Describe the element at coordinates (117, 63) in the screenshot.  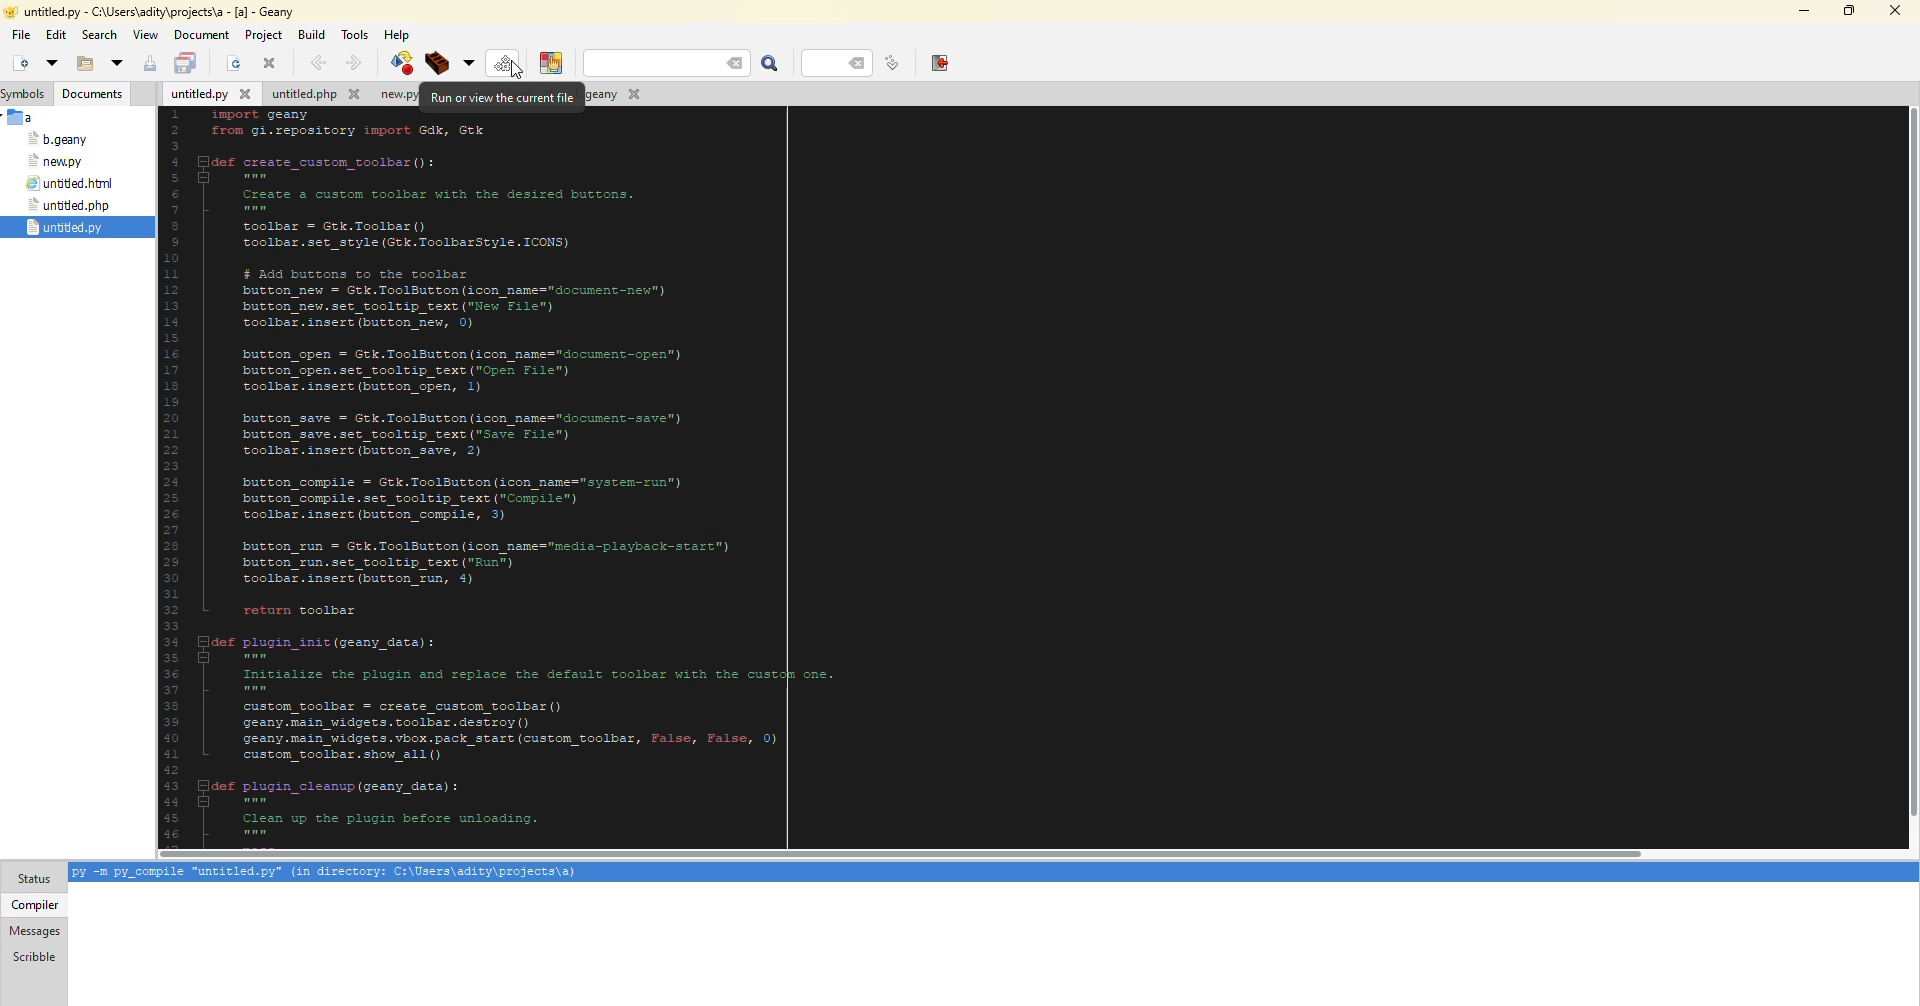
I see `open` at that location.